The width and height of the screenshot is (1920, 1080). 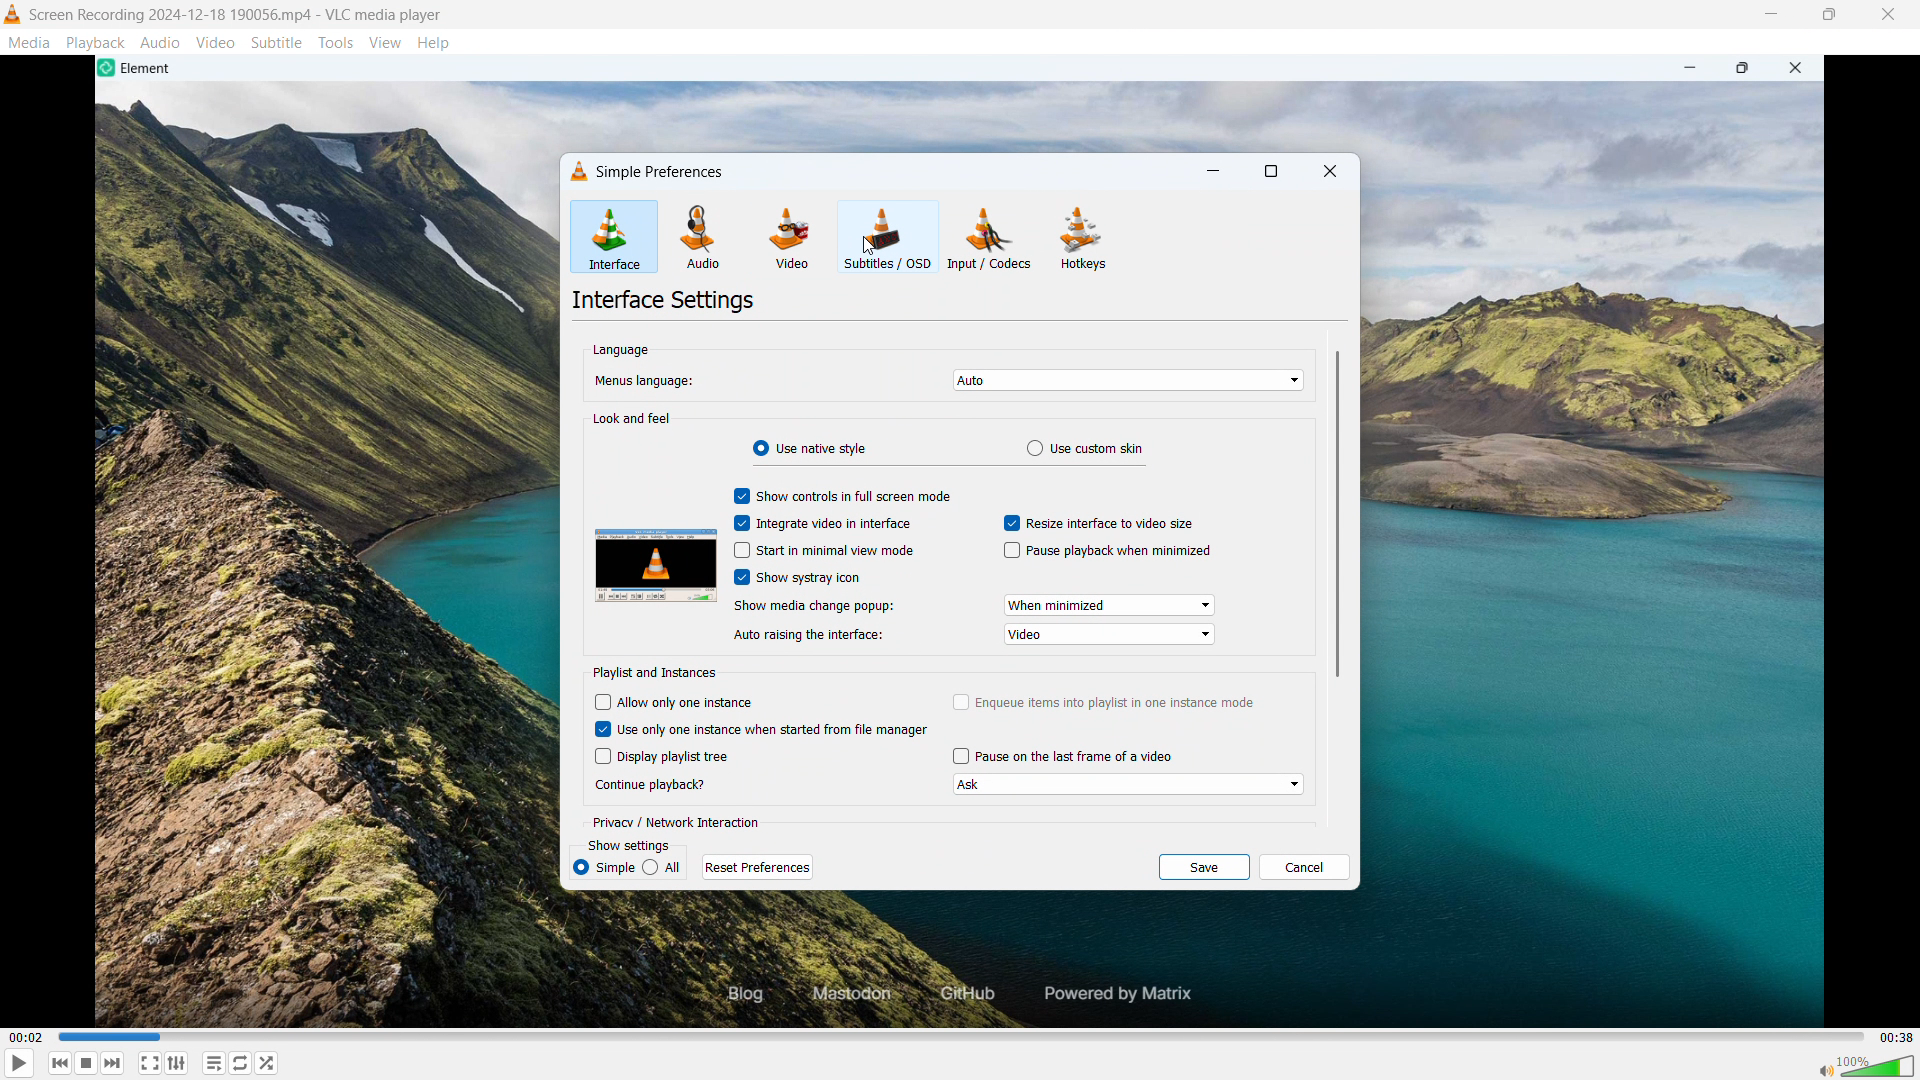 What do you see at coordinates (663, 300) in the screenshot?
I see `Interface settings ` at bounding box center [663, 300].